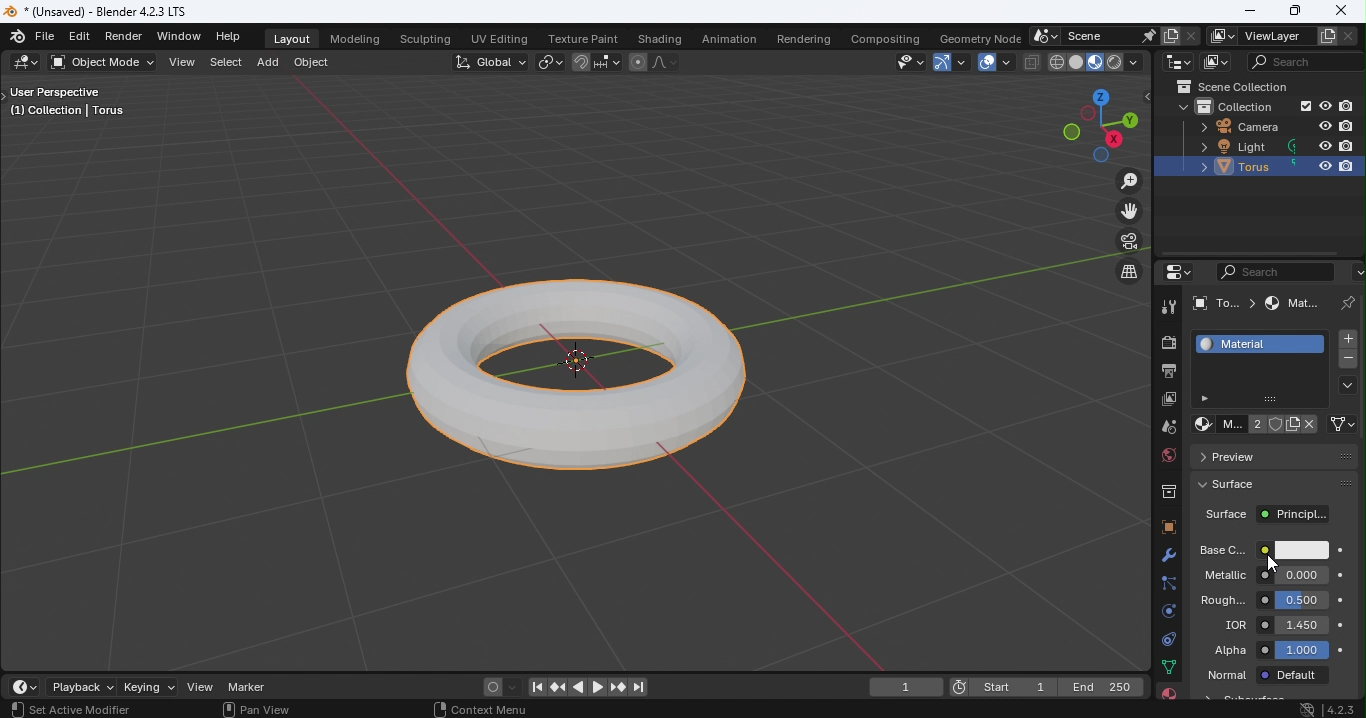 The width and height of the screenshot is (1366, 718). I want to click on Collection, so click(1168, 492).